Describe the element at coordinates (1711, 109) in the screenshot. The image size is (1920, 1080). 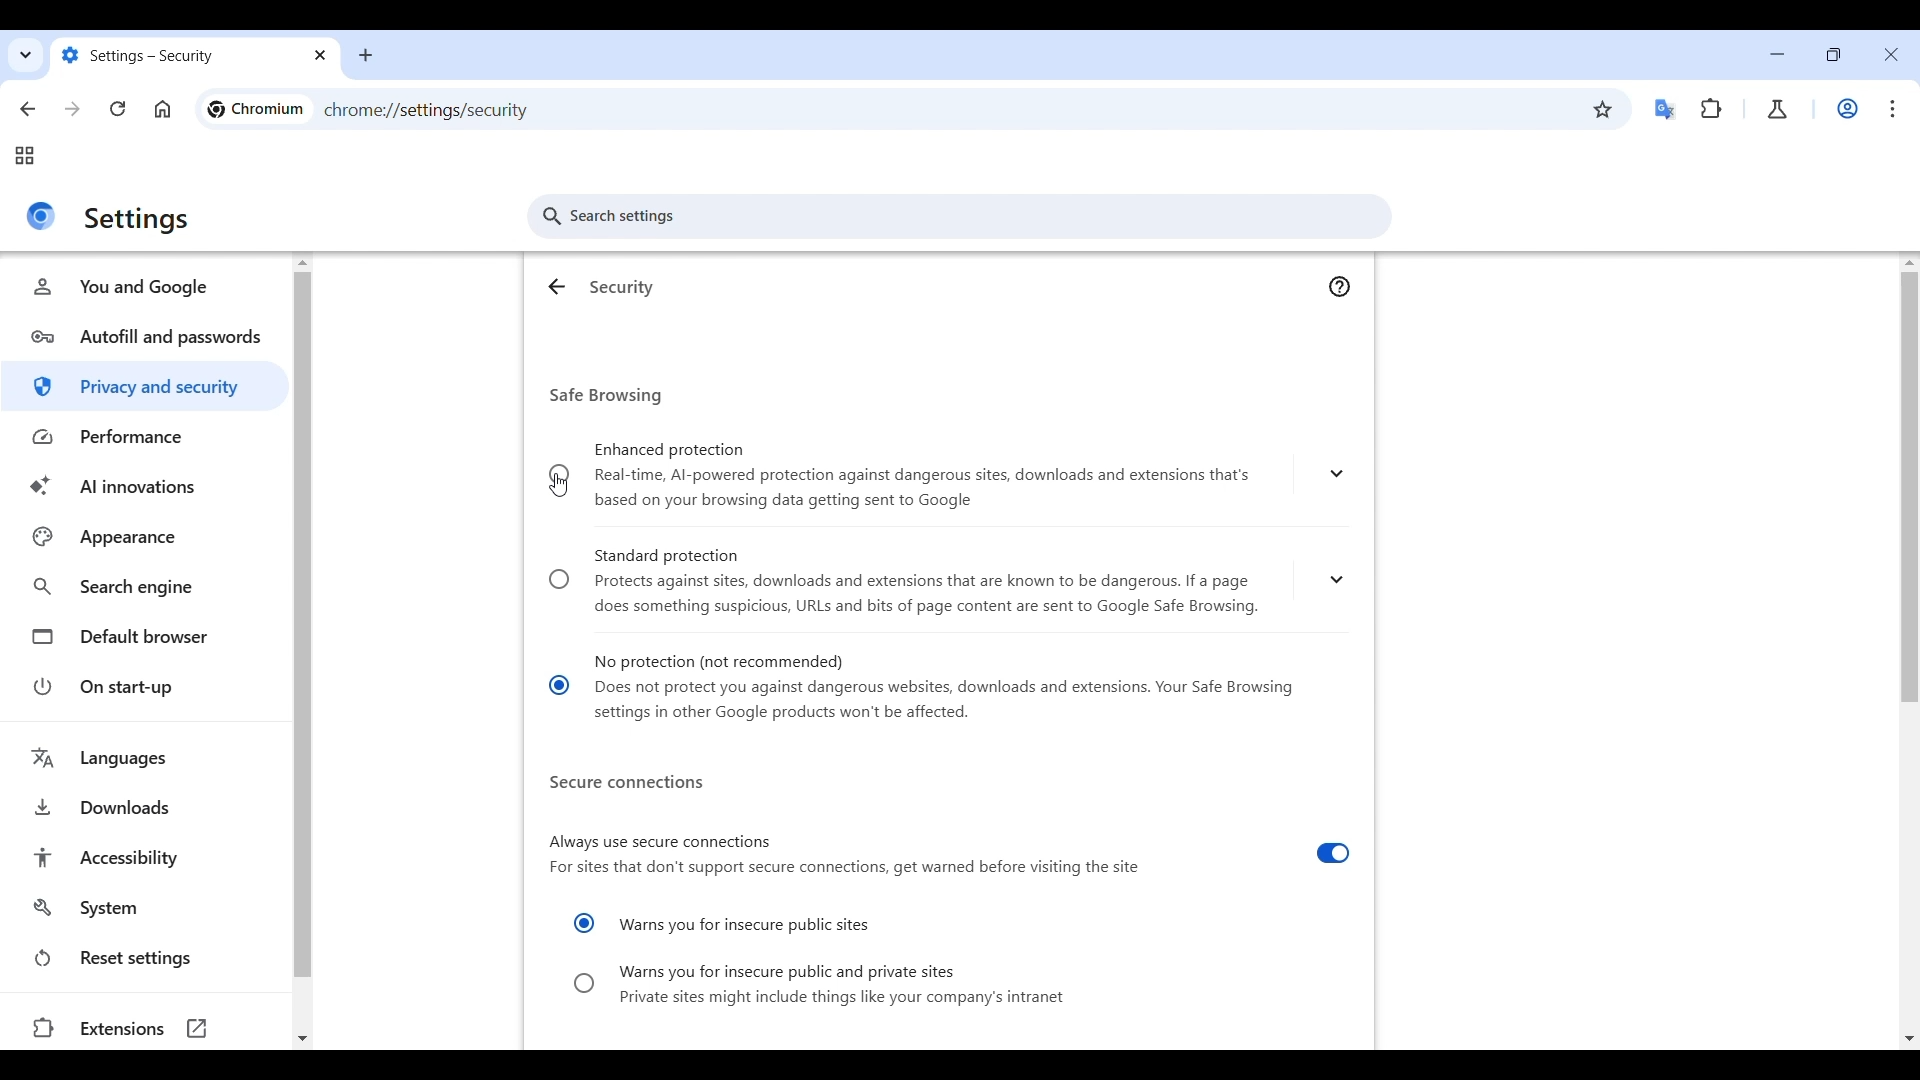
I see `Extensions` at that location.